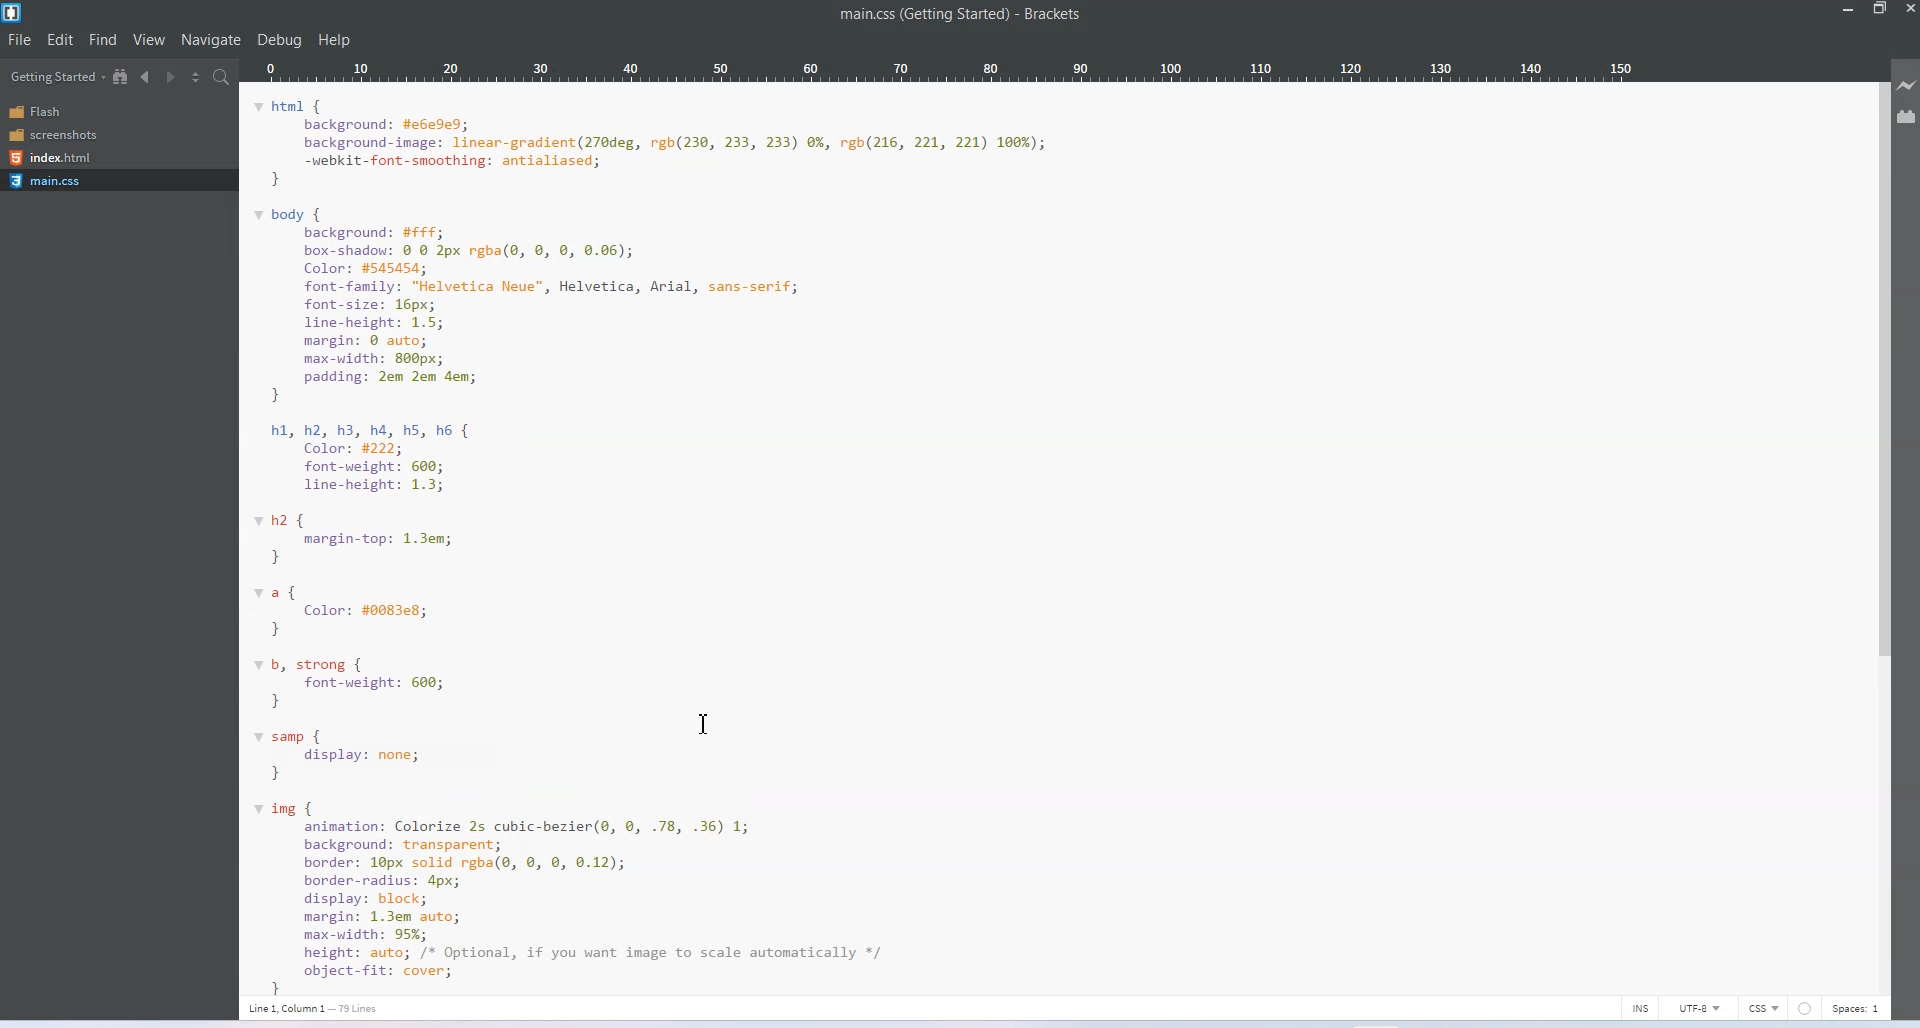 The height and width of the screenshot is (1028, 1920). Describe the element at coordinates (1641, 1008) in the screenshot. I see `INS` at that location.